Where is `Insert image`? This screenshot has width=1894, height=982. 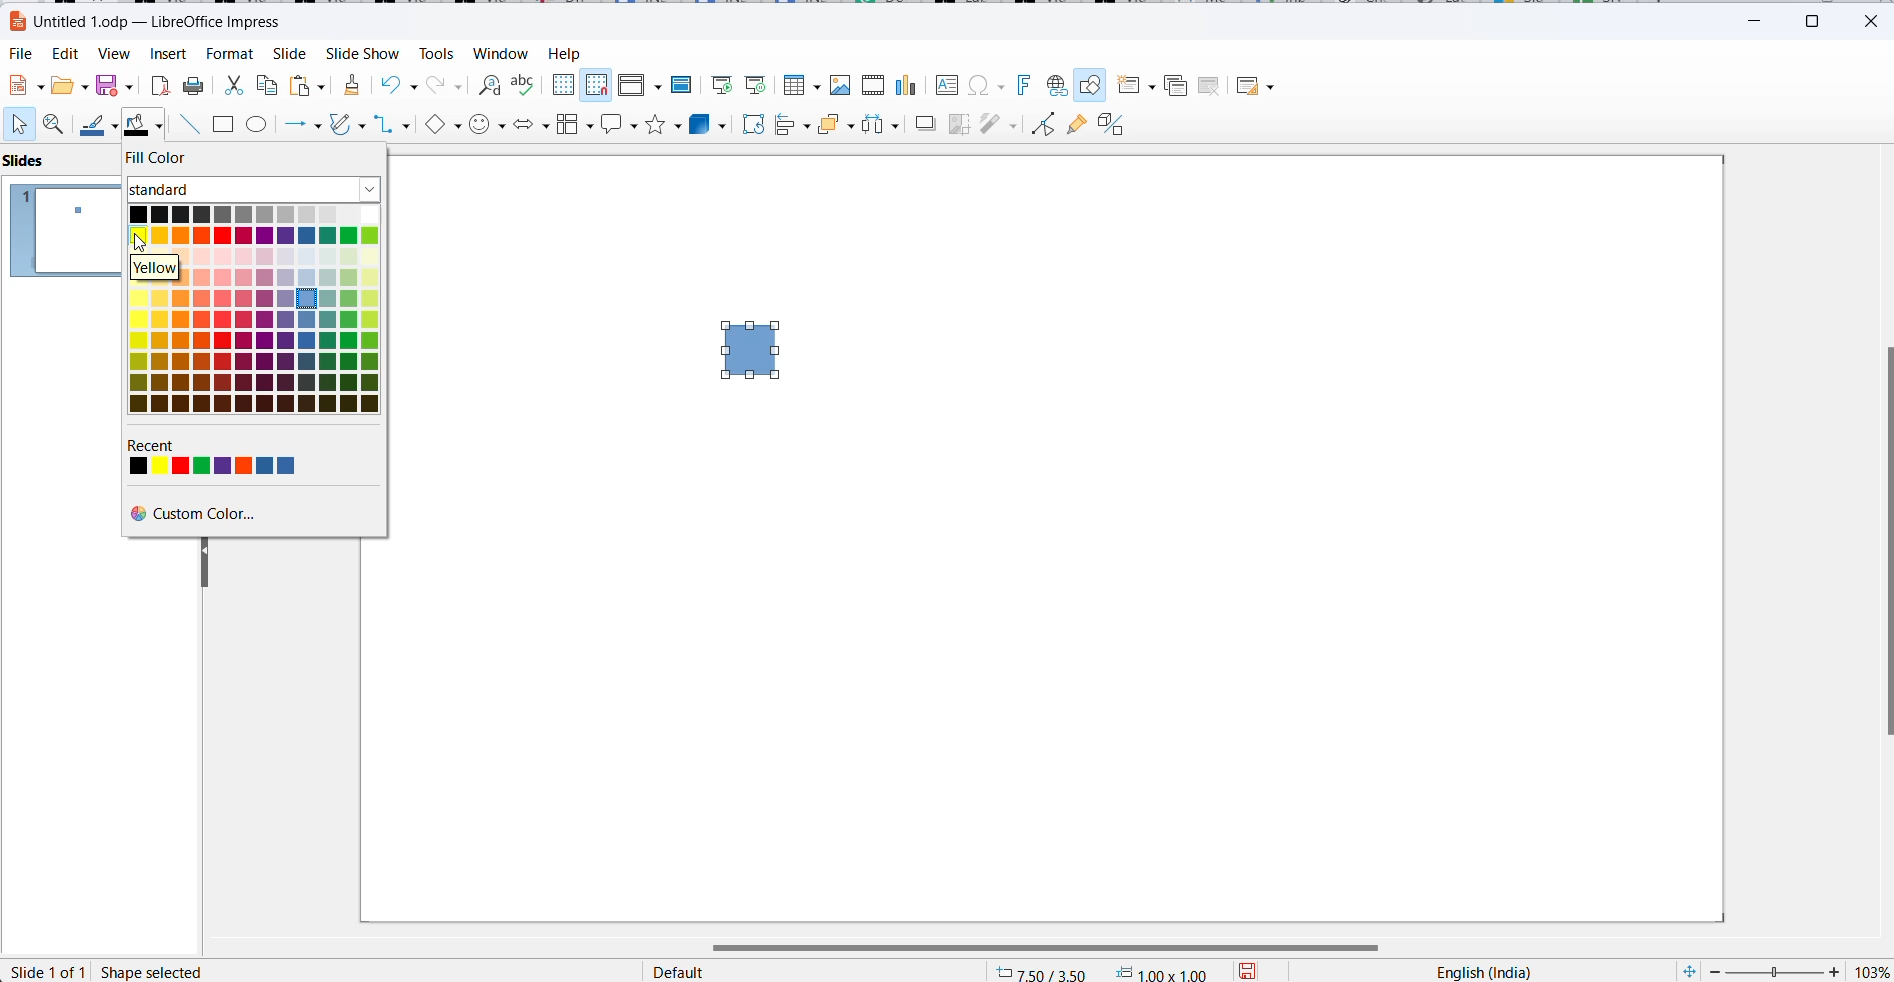
Insert image is located at coordinates (843, 85).